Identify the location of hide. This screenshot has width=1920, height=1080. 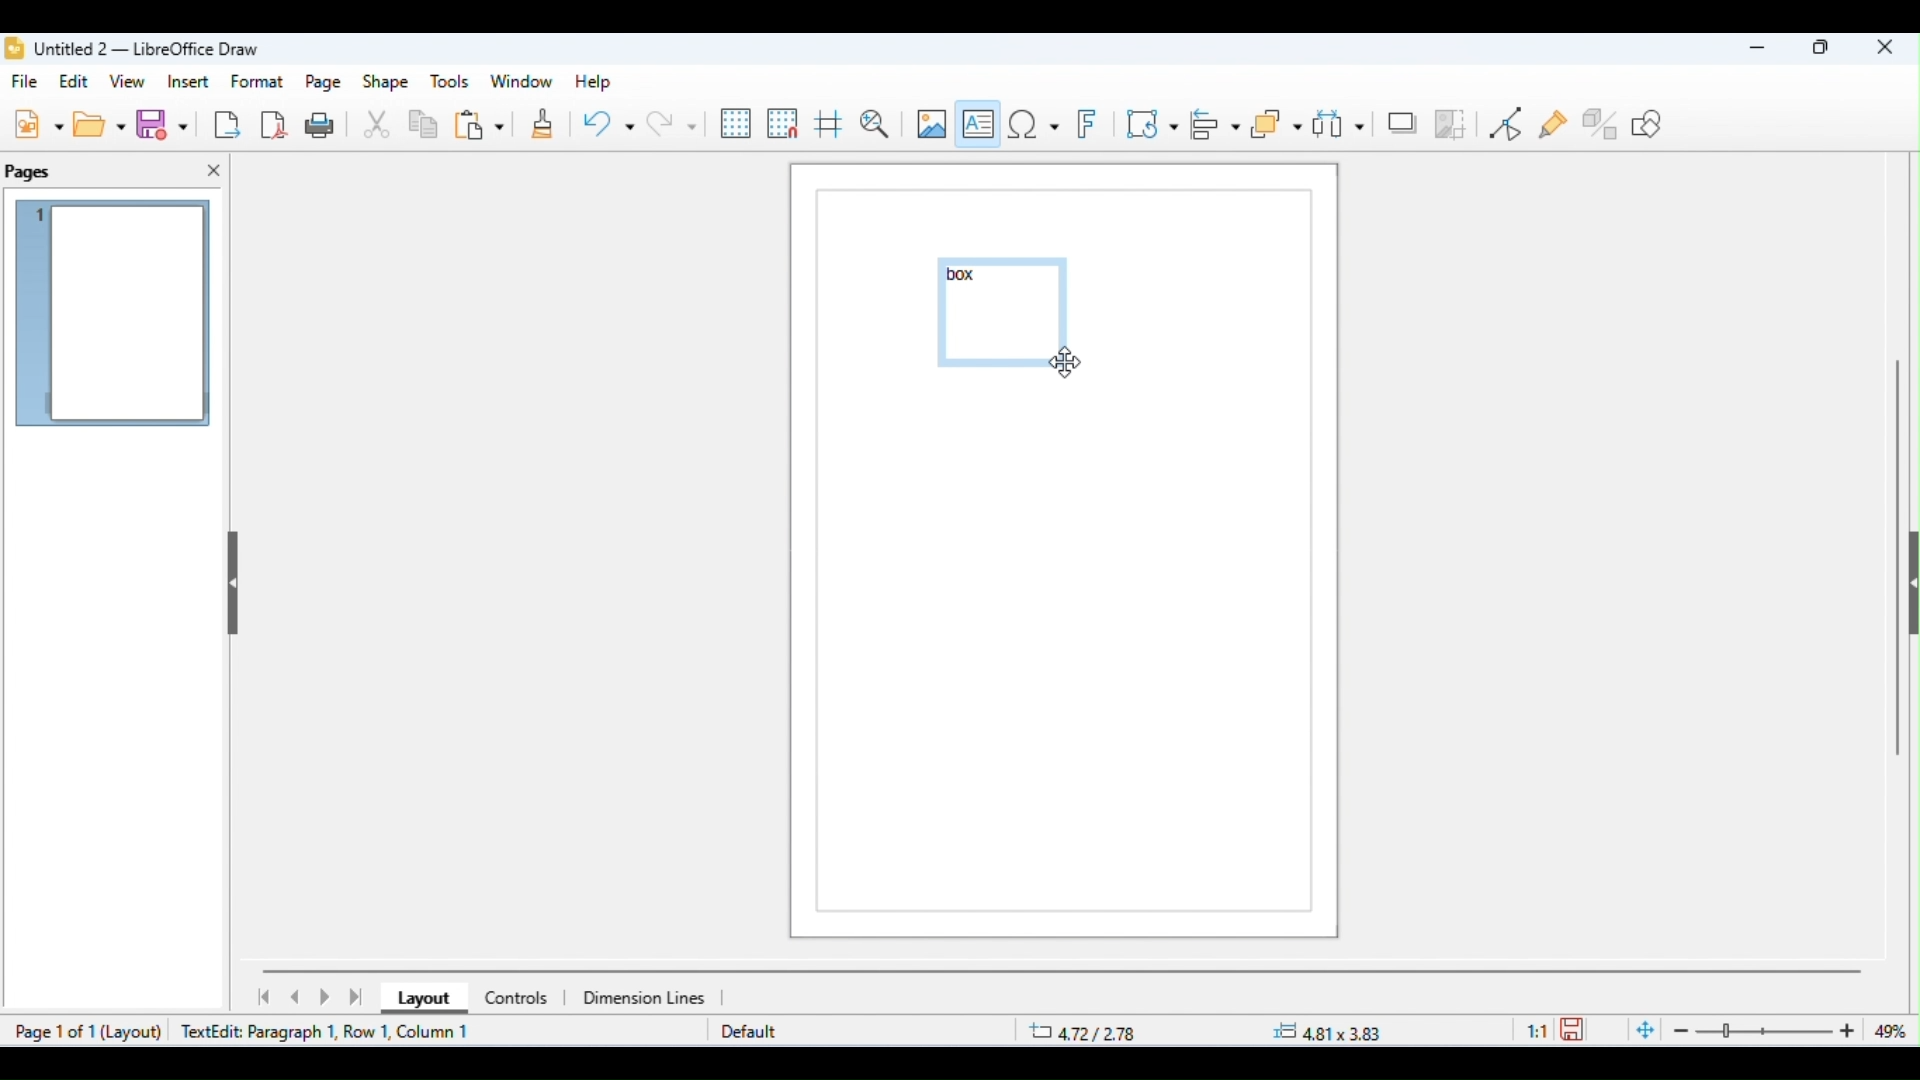
(1908, 588).